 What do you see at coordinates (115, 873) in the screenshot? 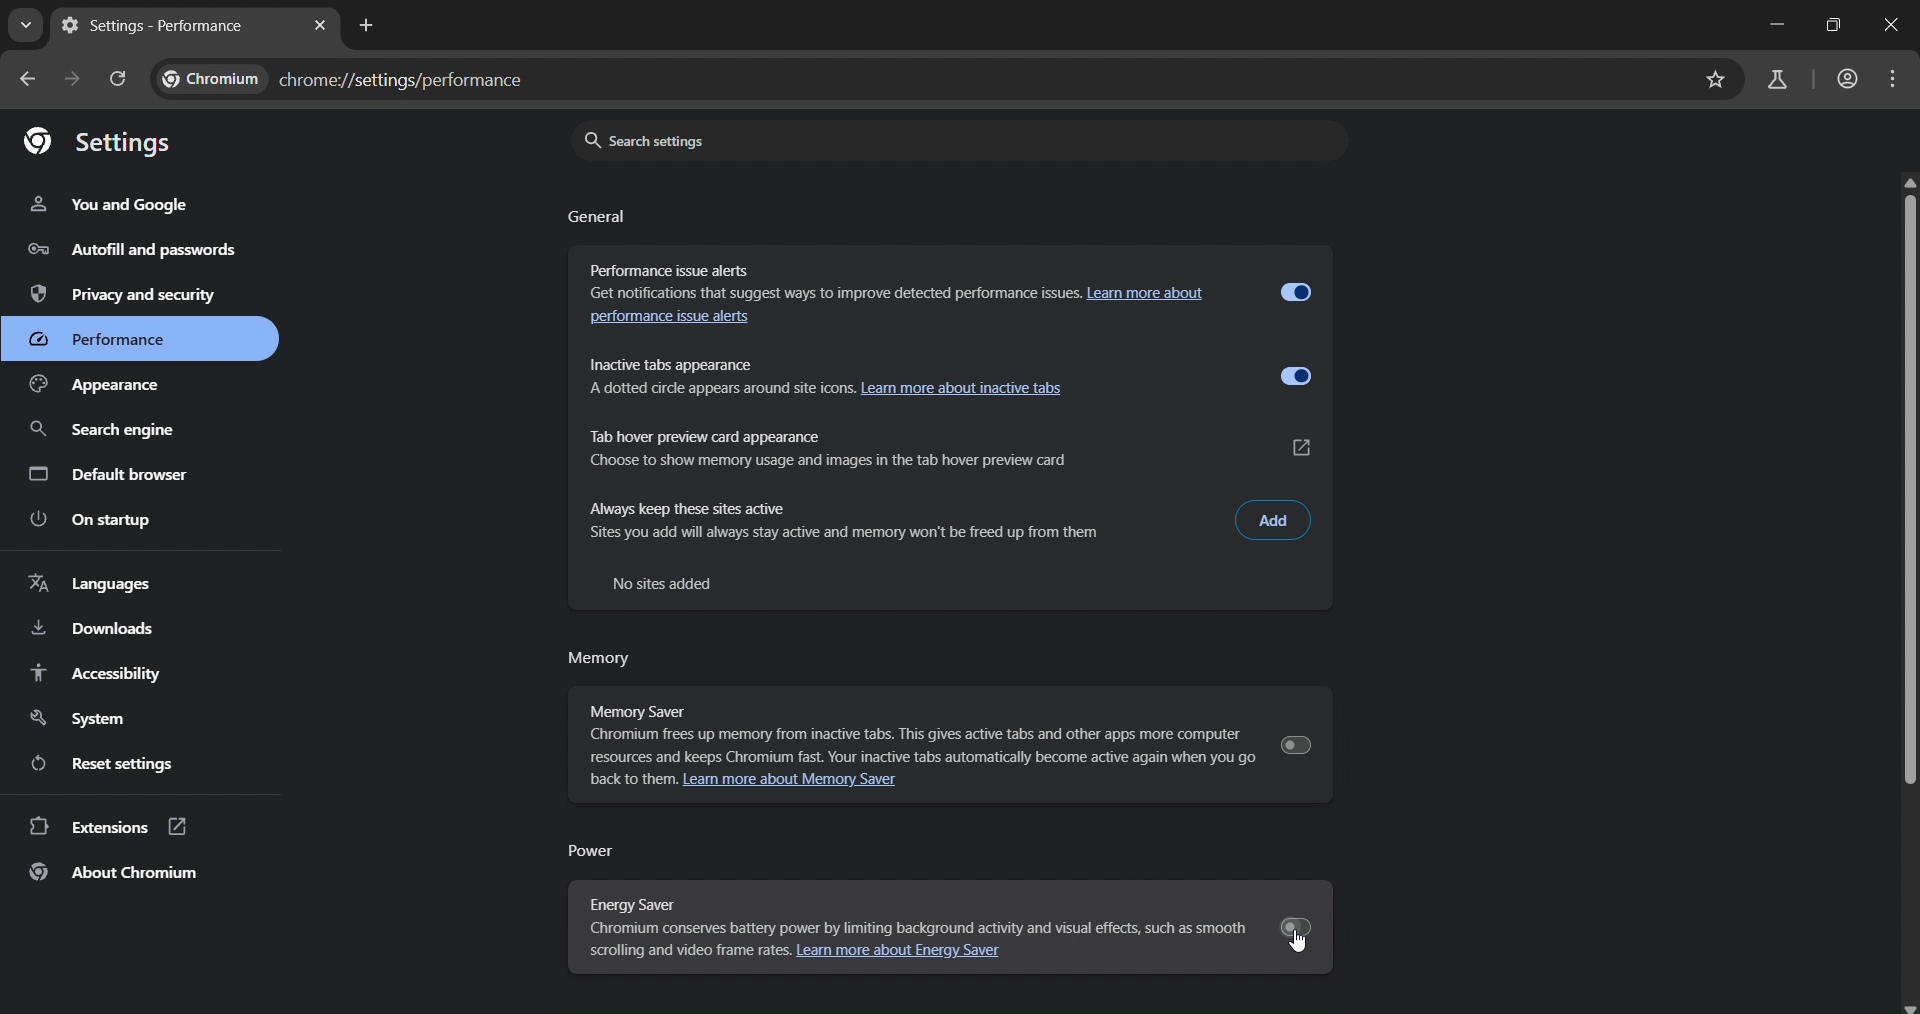
I see `about chromium` at bounding box center [115, 873].